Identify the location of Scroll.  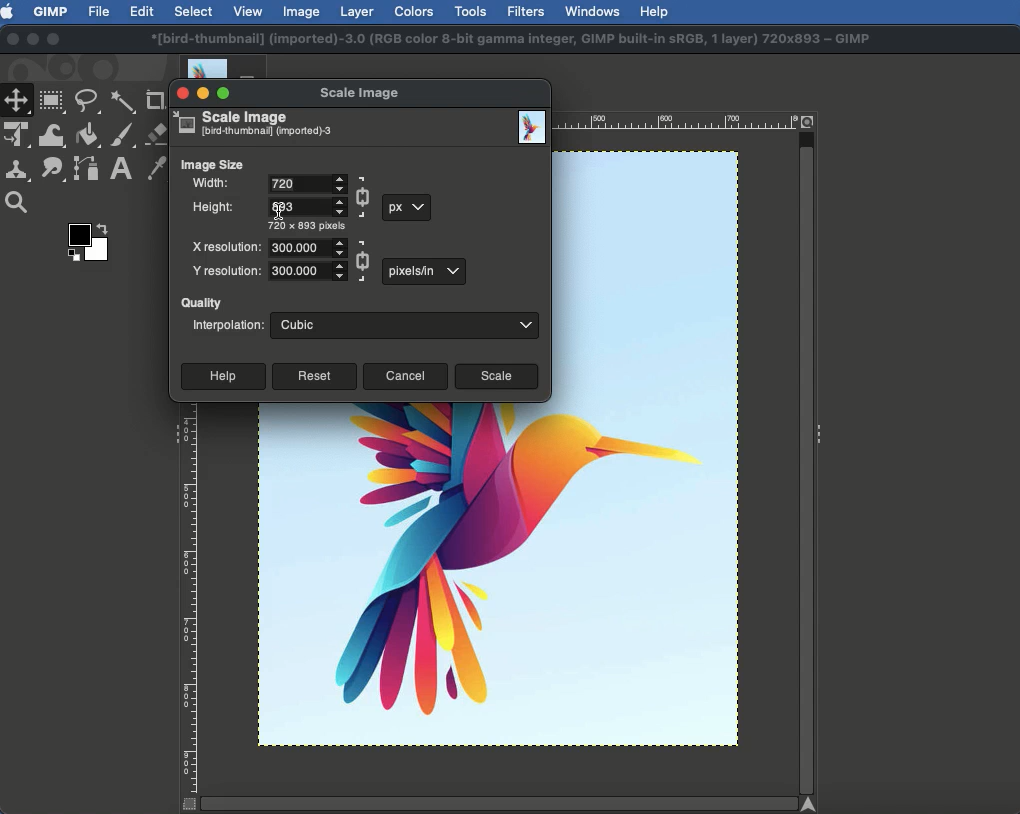
(499, 804).